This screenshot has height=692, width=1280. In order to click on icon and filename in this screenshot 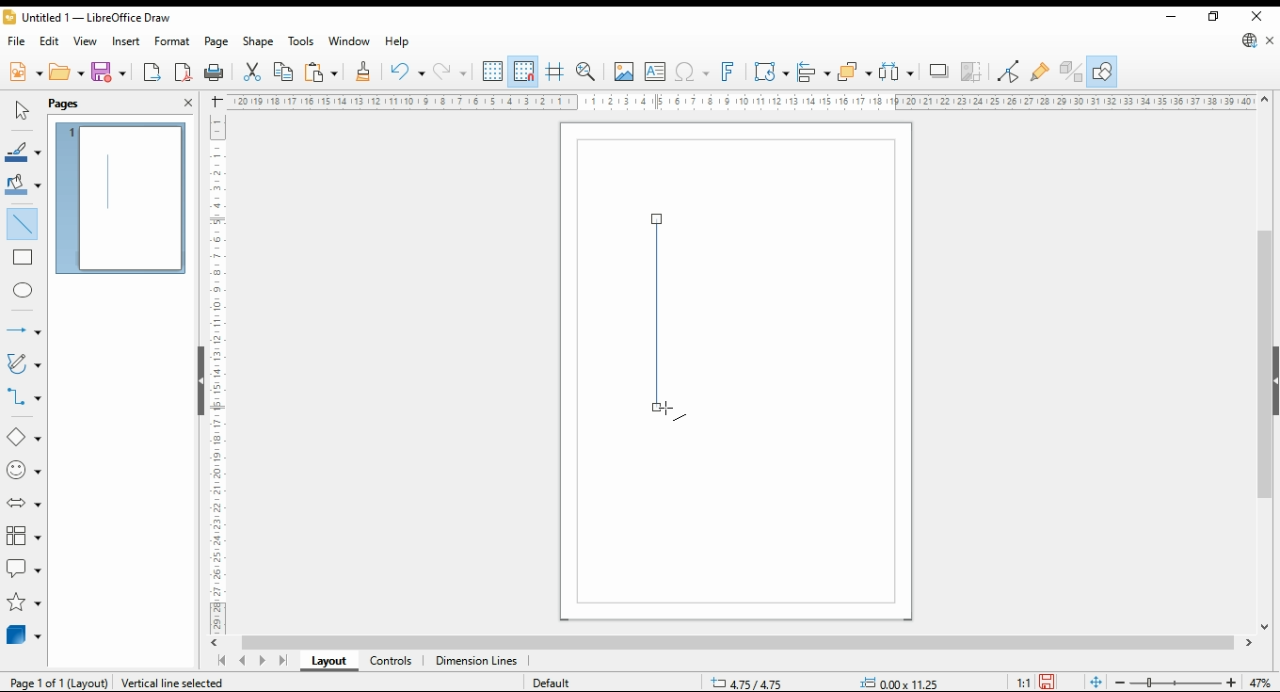, I will do `click(90, 20)`.